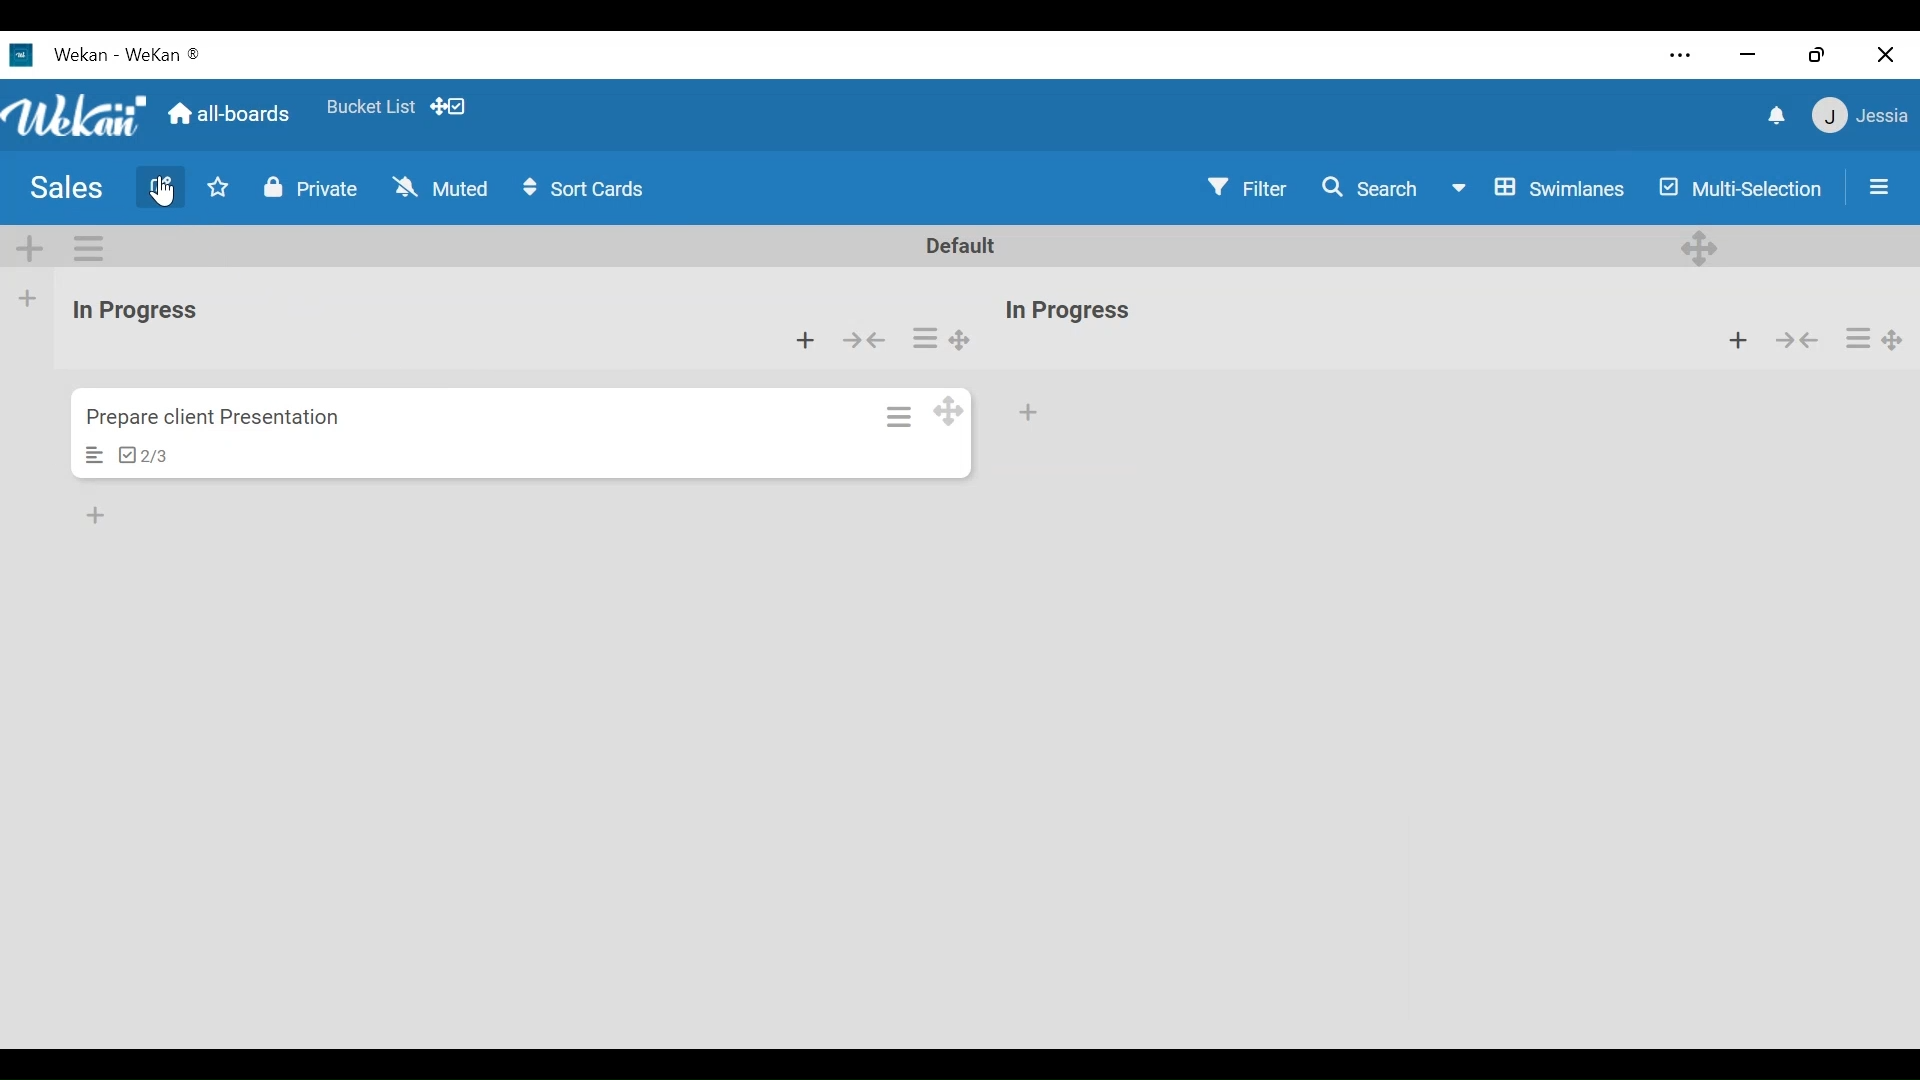  Describe the element at coordinates (371, 108) in the screenshot. I see `Favorite` at that location.